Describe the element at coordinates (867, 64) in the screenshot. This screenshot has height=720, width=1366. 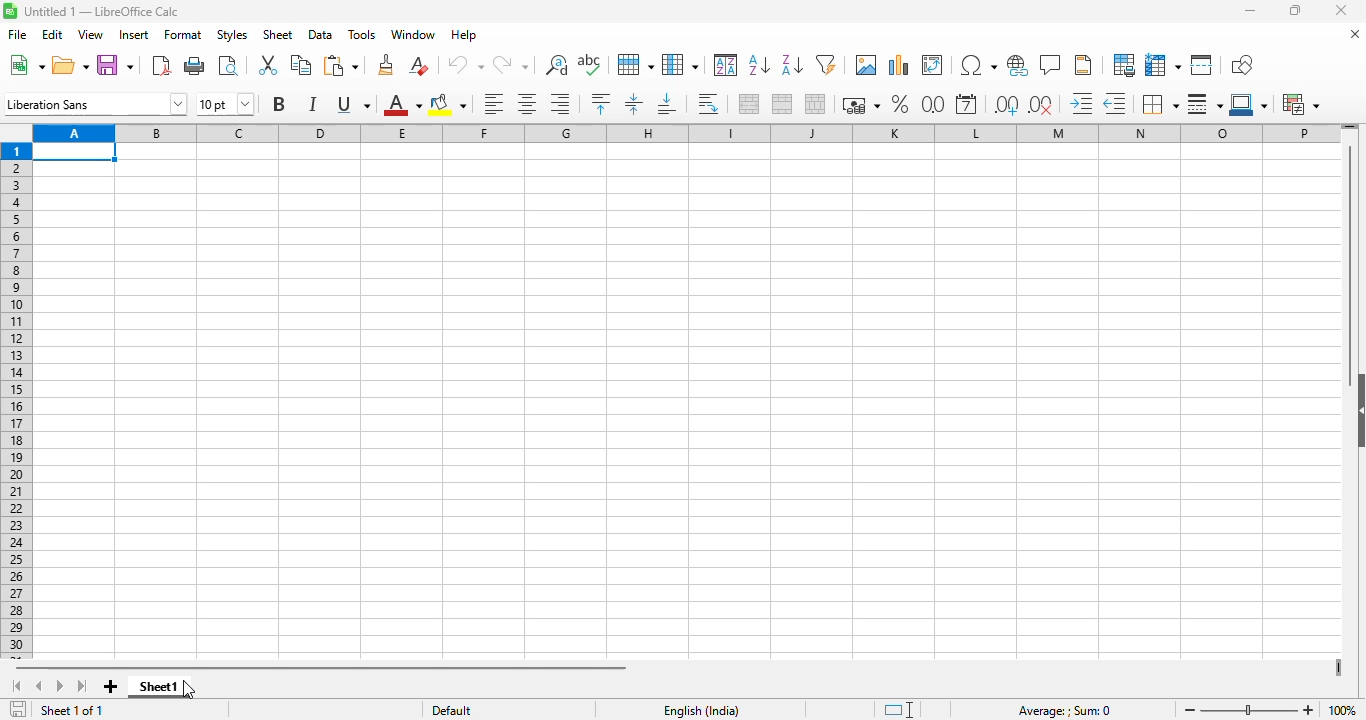
I see `insert image` at that location.